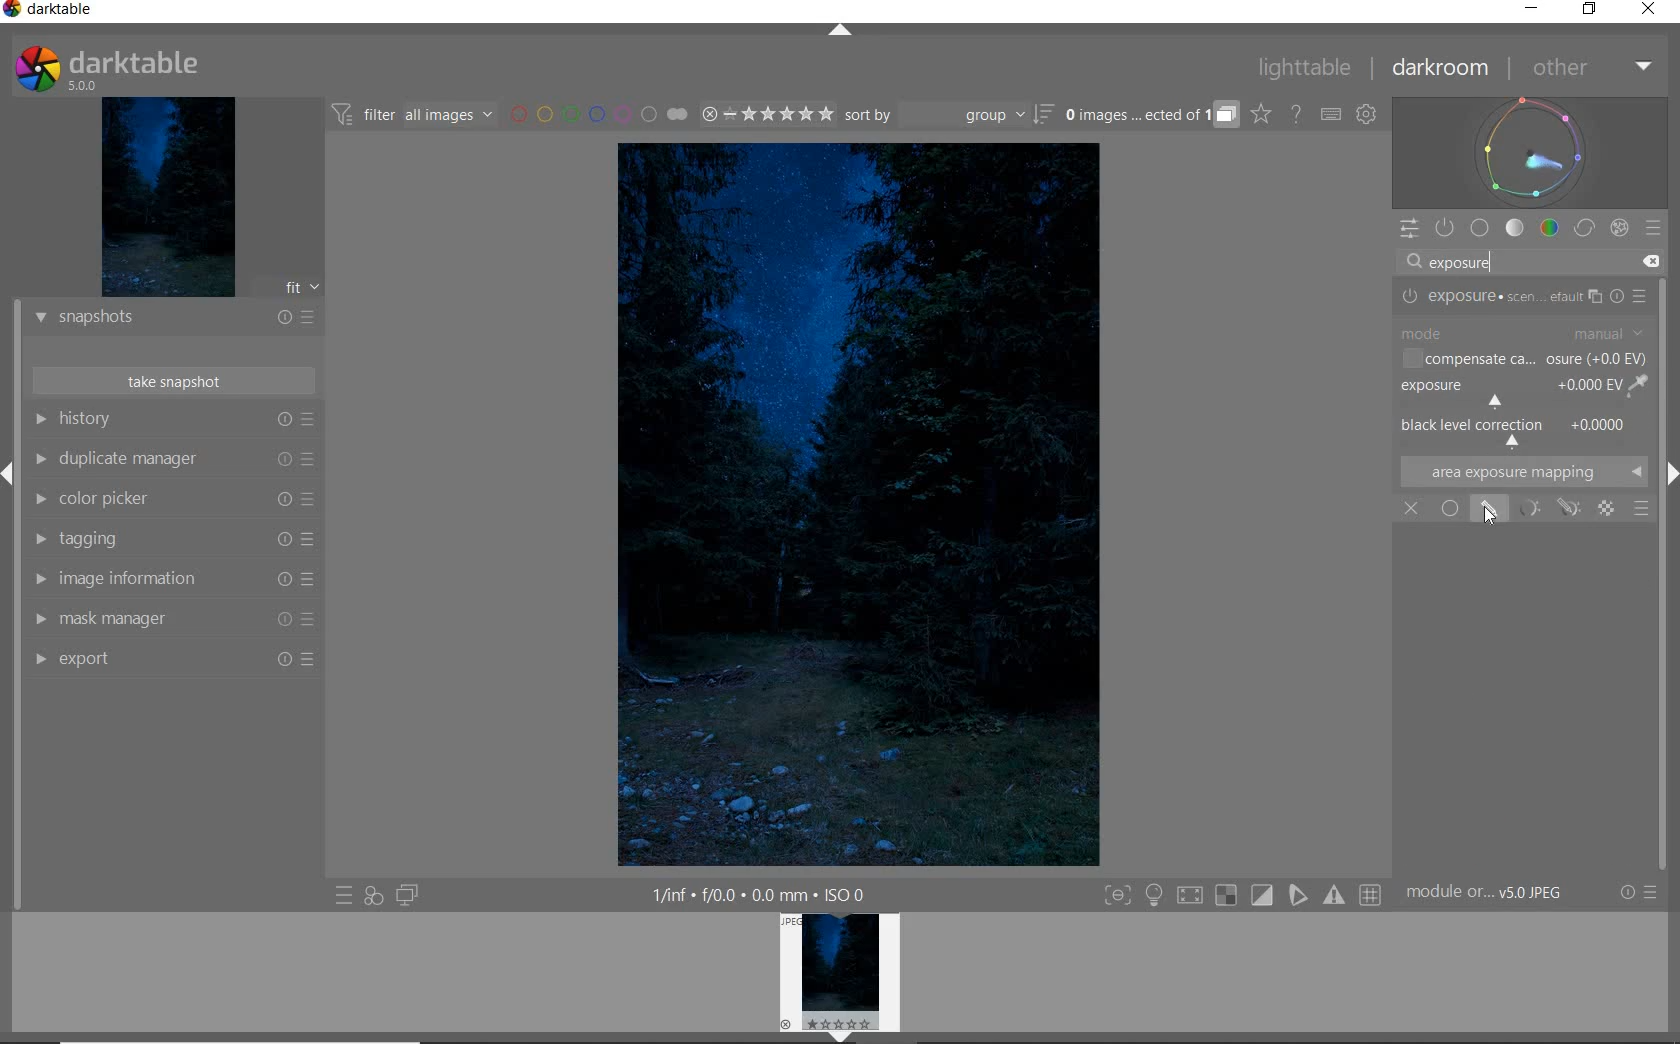 The height and width of the screenshot is (1044, 1680). What do you see at coordinates (176, 383) in the screenshot?
I see `TAKE SNAPSHOT` at bounding box center [176, 383].